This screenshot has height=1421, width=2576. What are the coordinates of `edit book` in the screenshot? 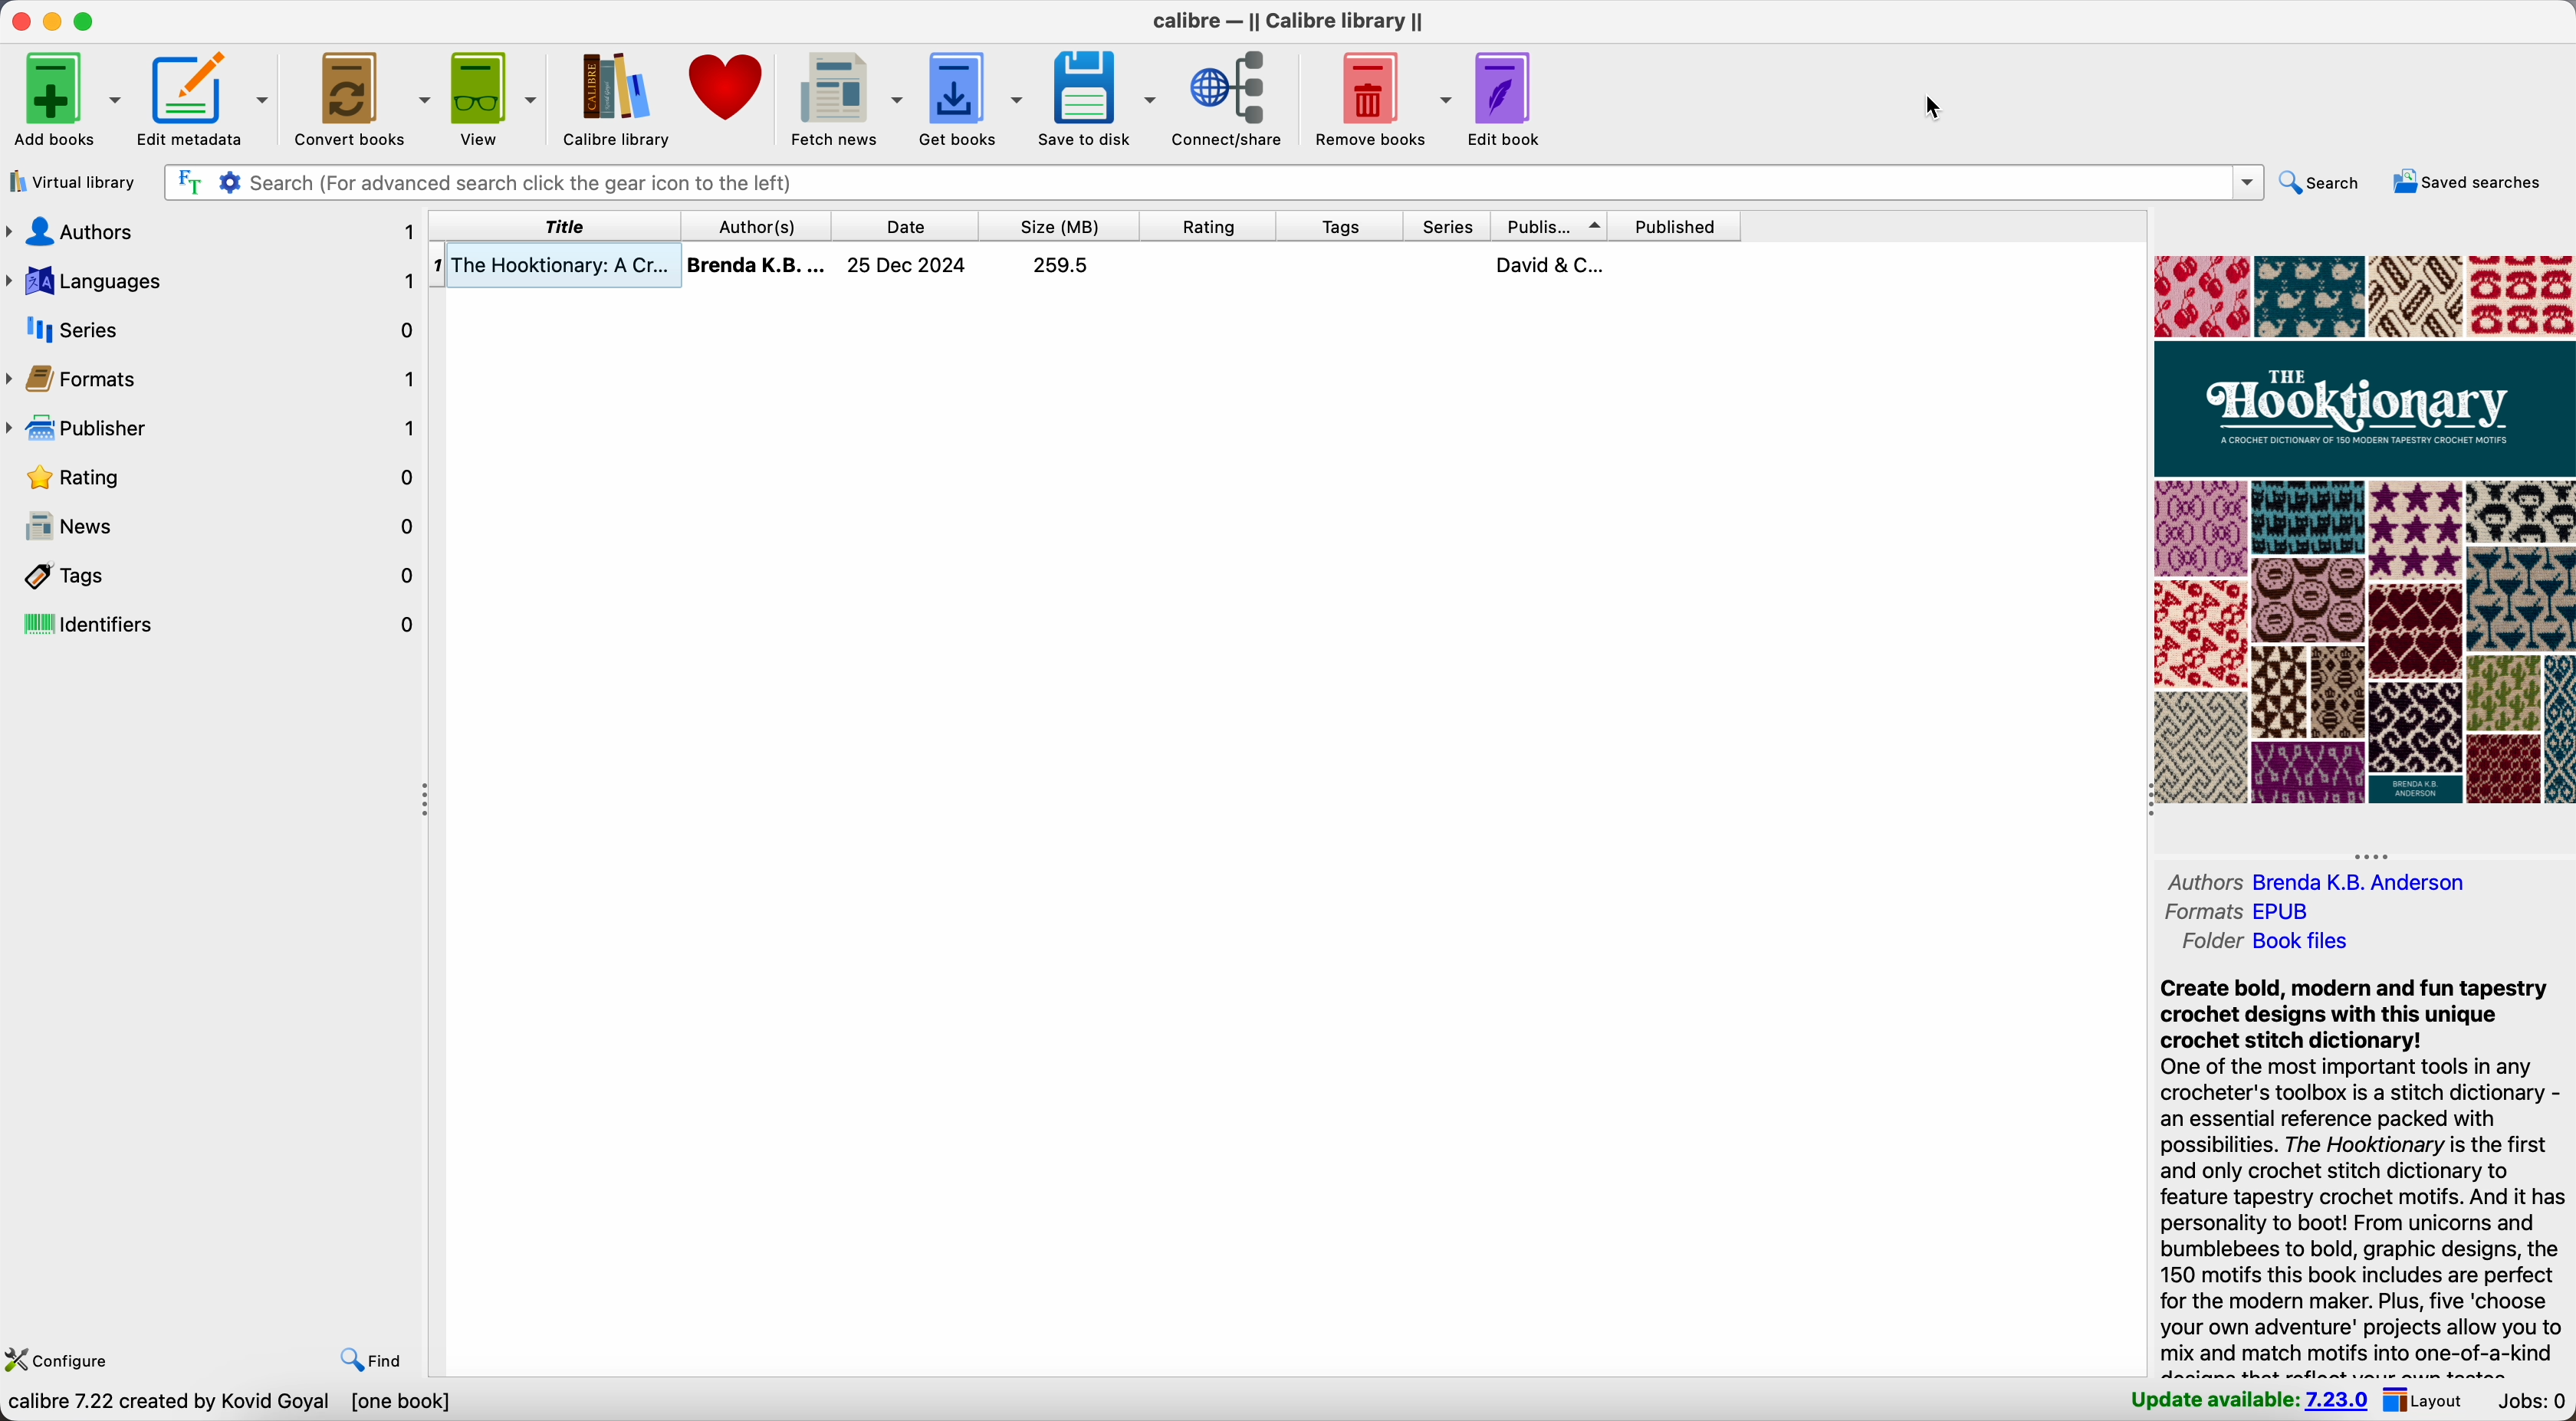 It's located at (1502, 102).